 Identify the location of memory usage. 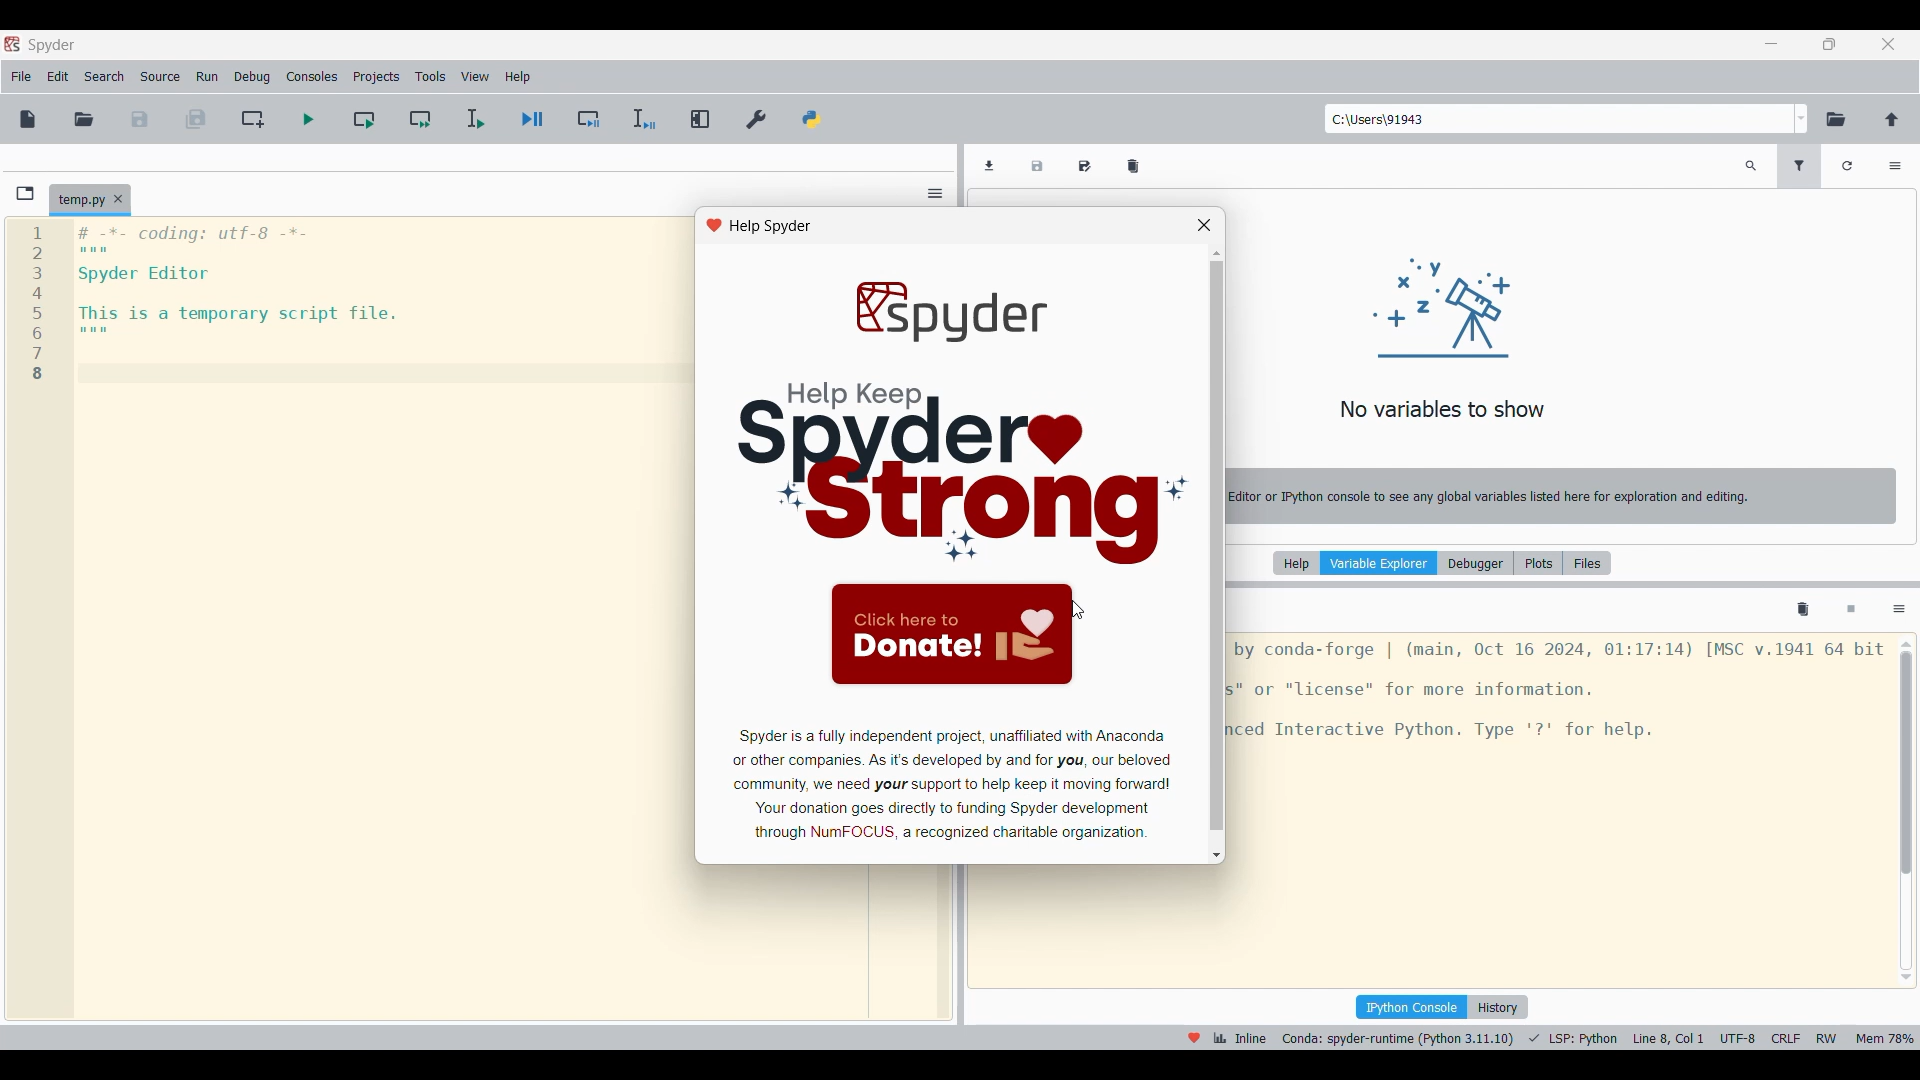
(1888, 1037).